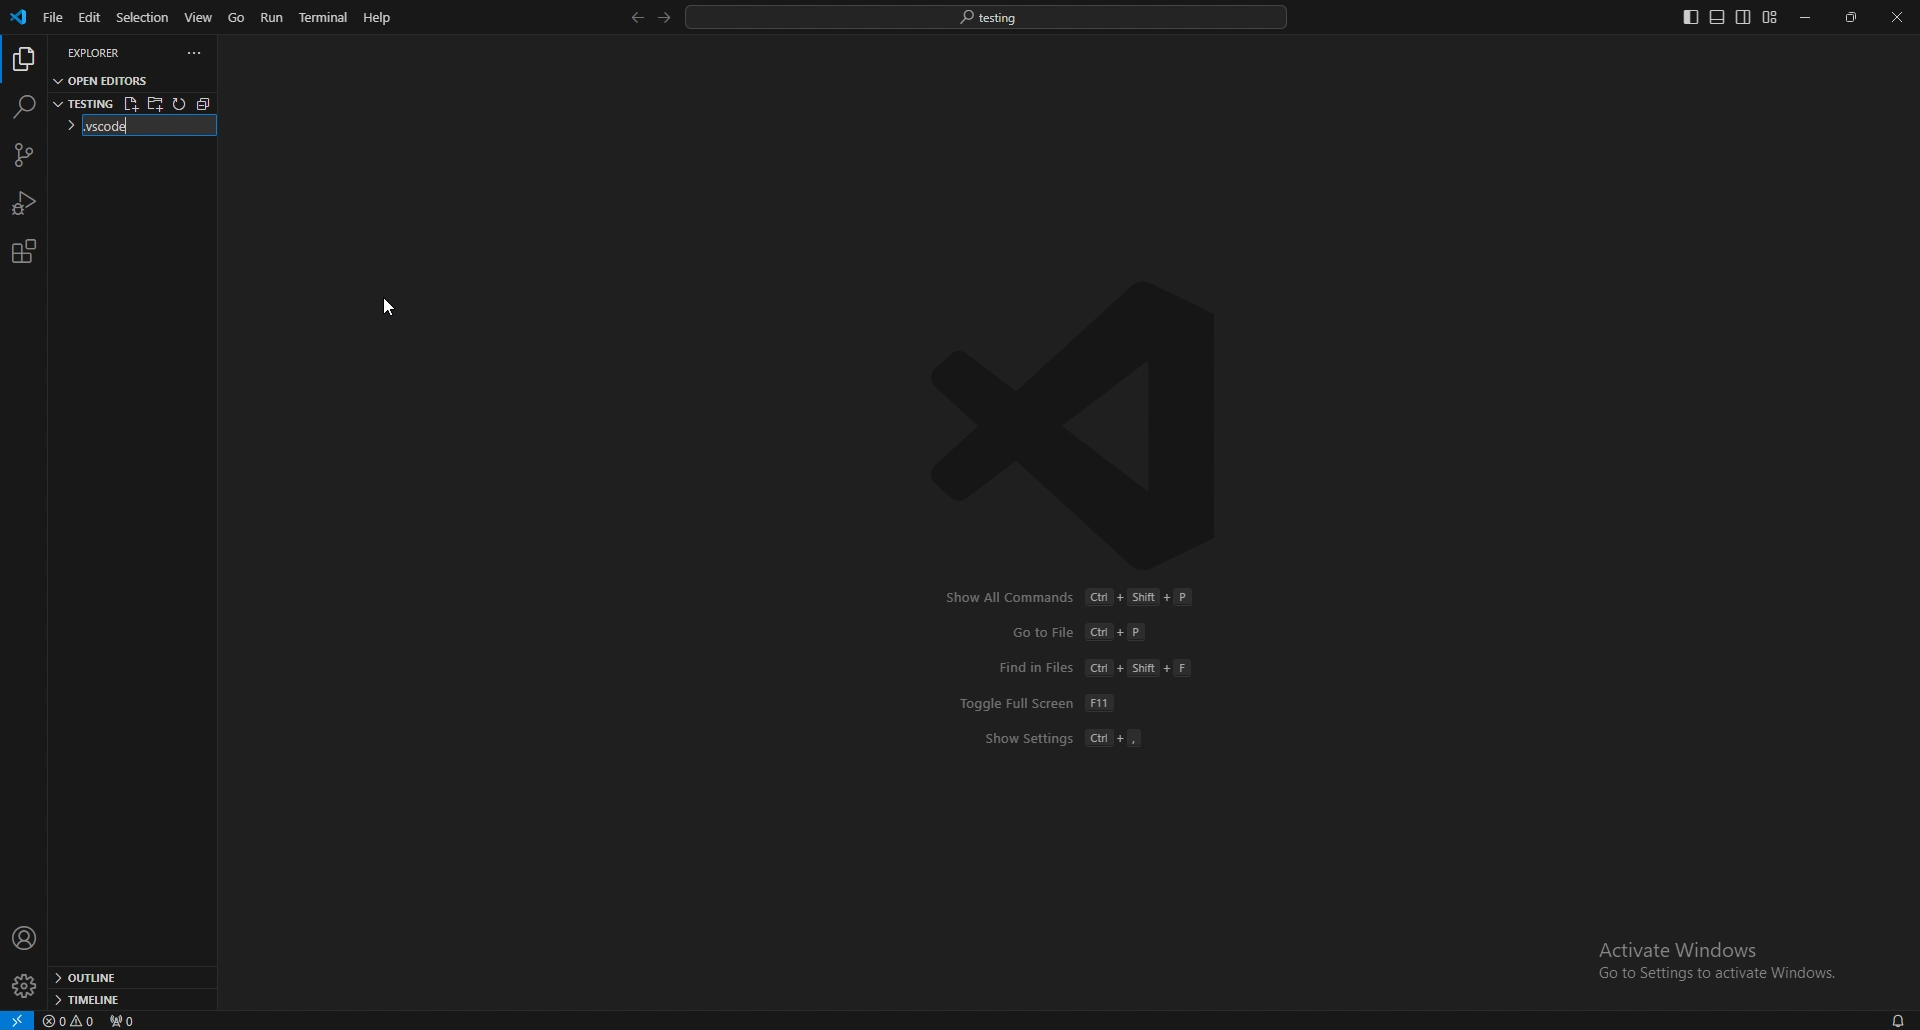  What do you see at coordinates (1897, 17) in the screenshot?
I see `close` at bounding box center [1897, 17].